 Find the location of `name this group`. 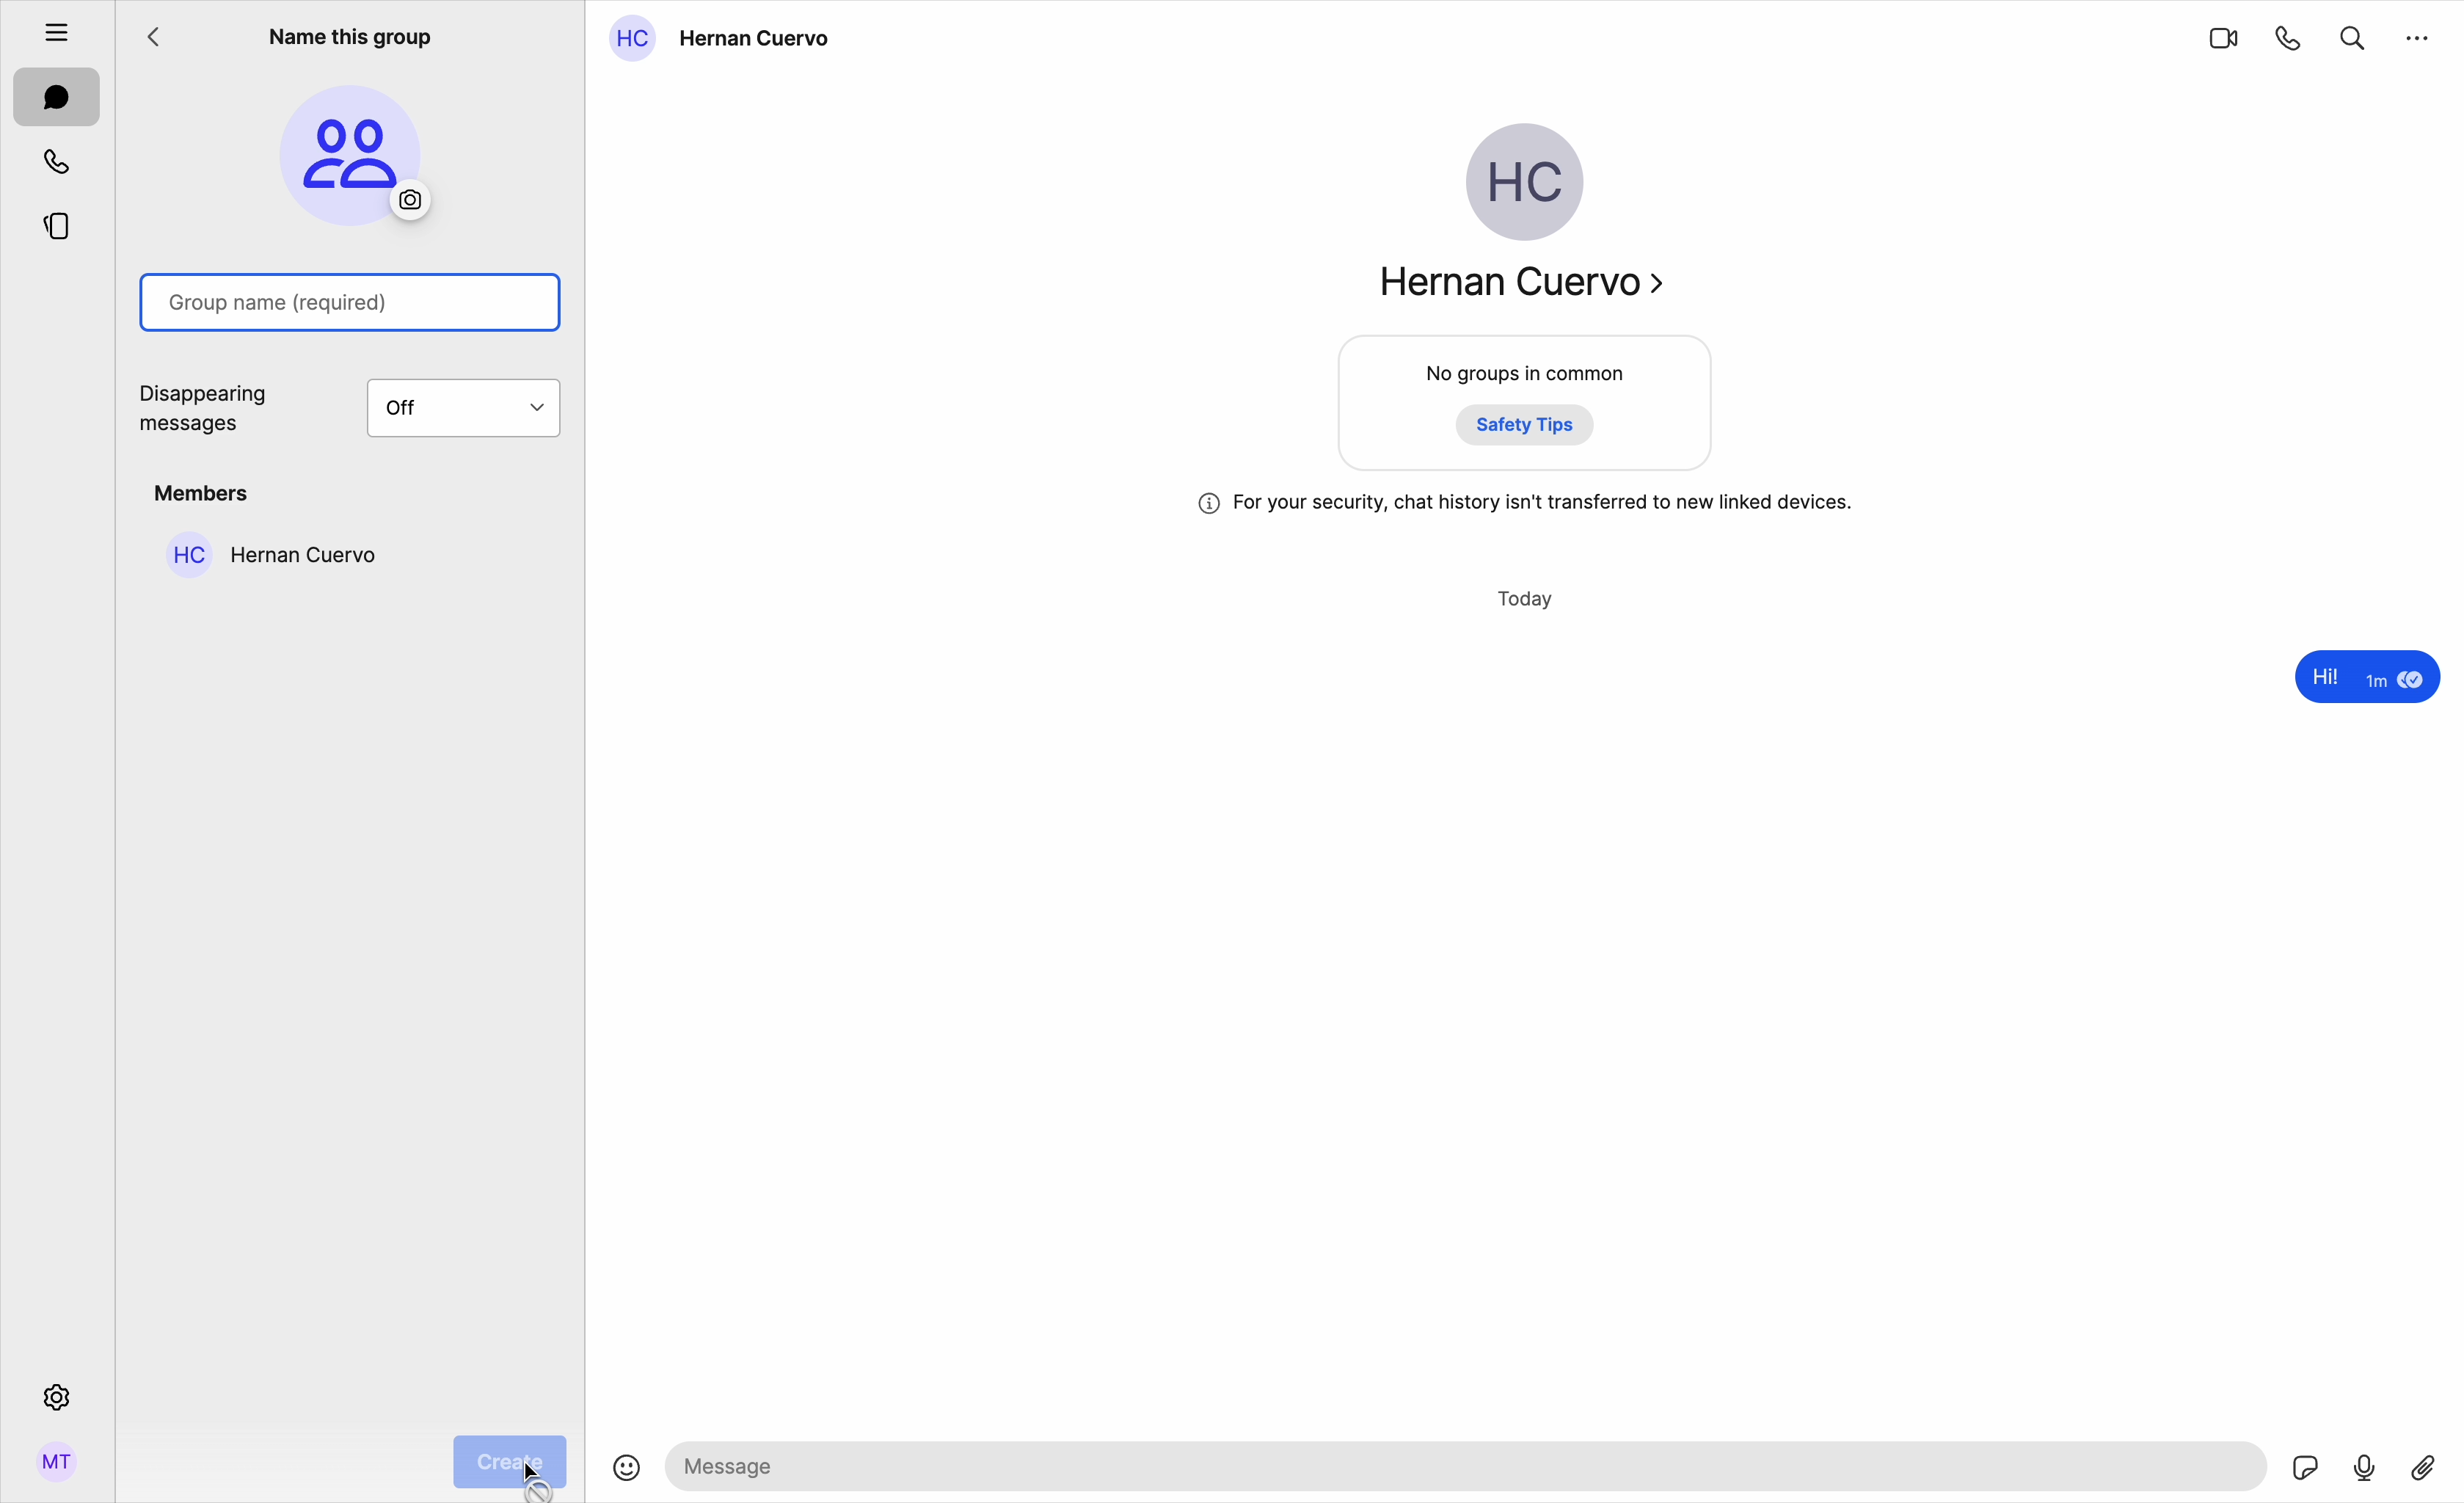

name this group is located at coordinates (349, 33).